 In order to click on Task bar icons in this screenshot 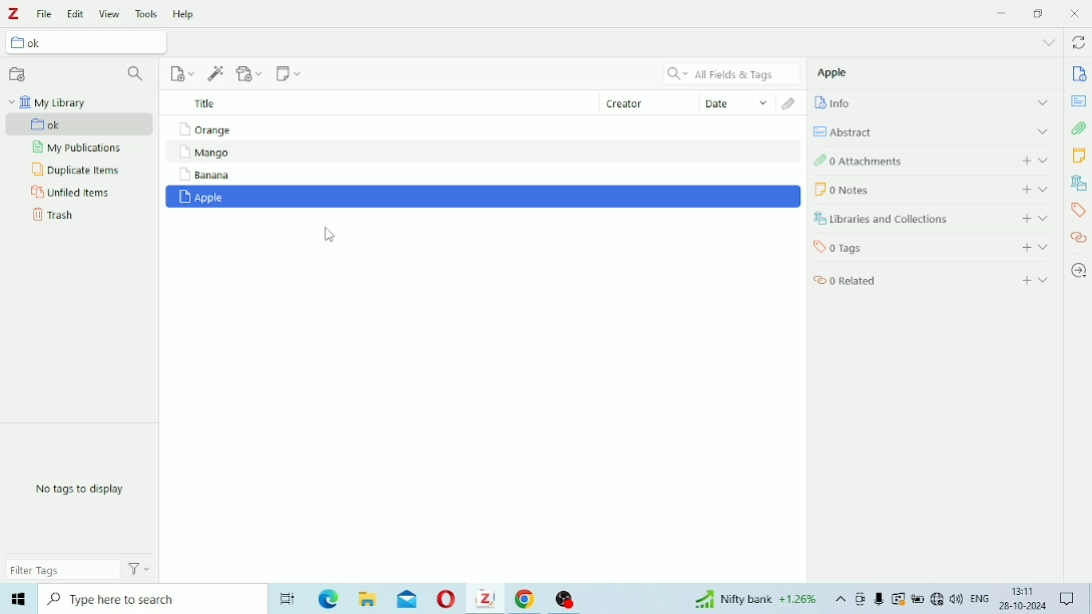, I will do `click(908, 600)`.